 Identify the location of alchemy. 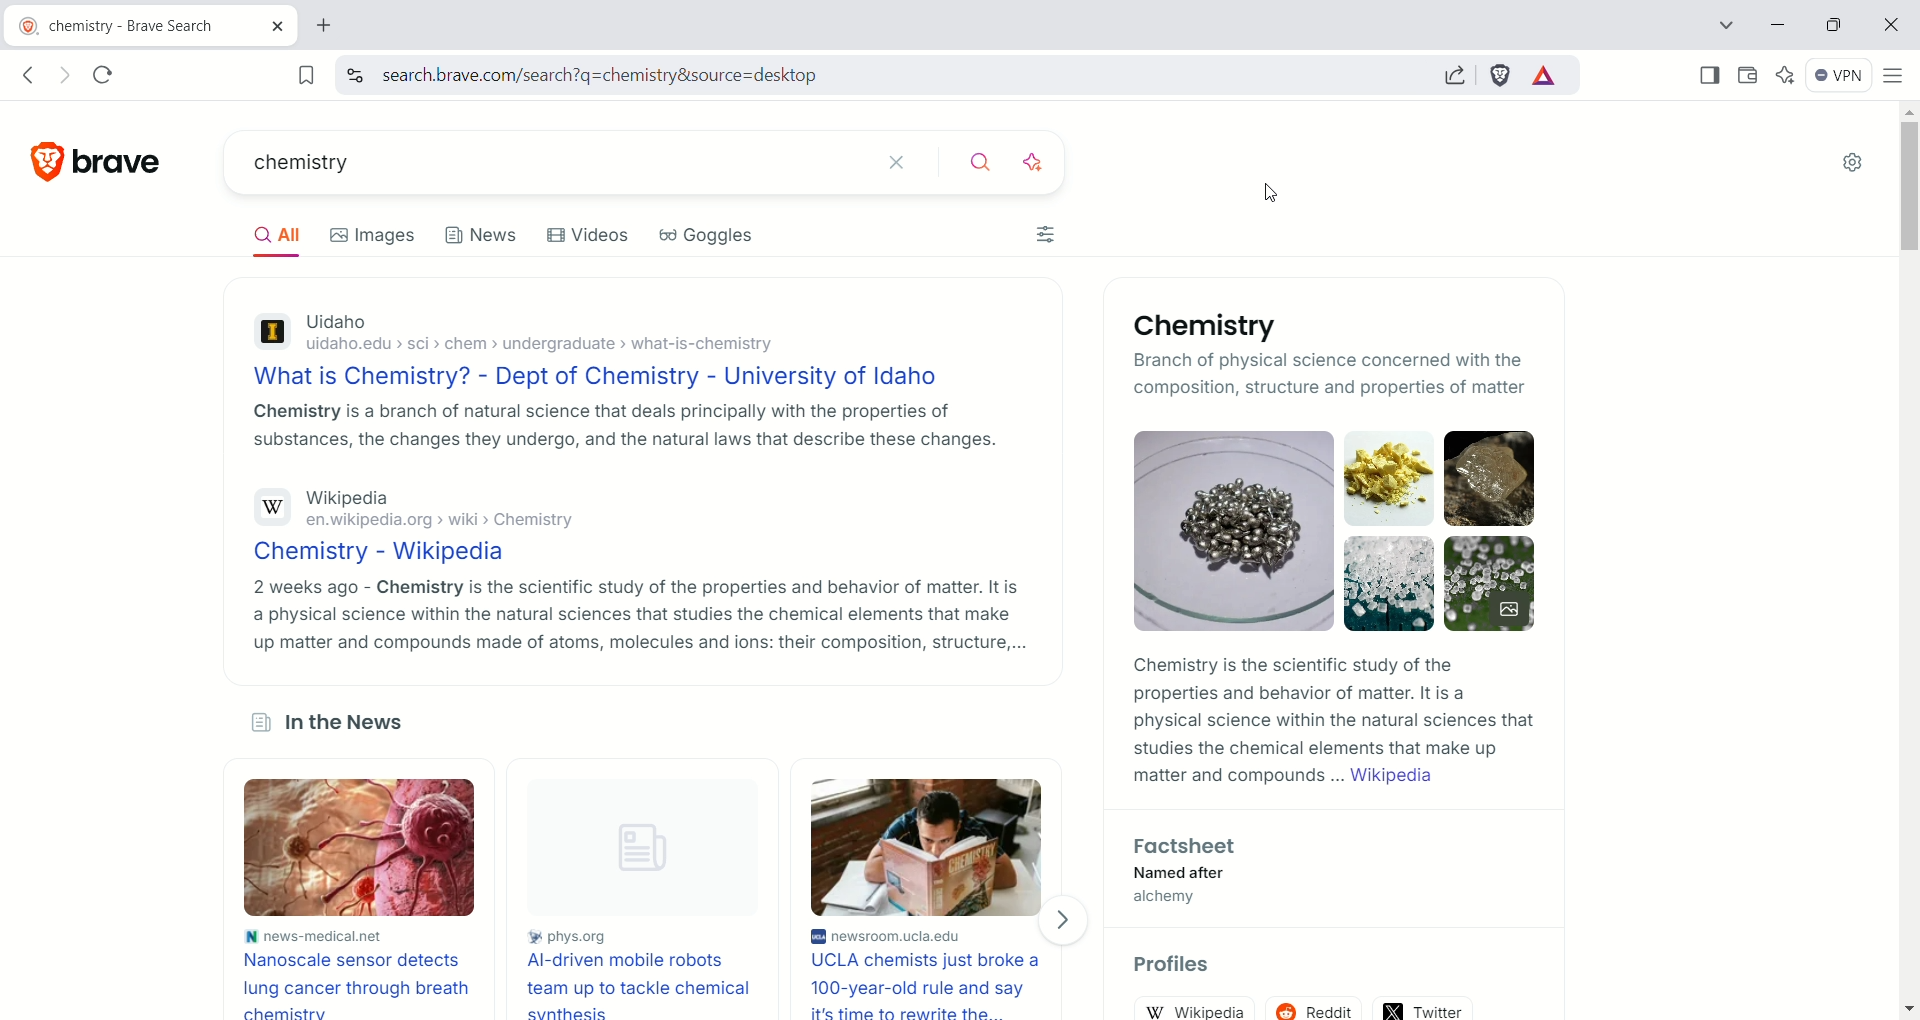
(1168, 899).